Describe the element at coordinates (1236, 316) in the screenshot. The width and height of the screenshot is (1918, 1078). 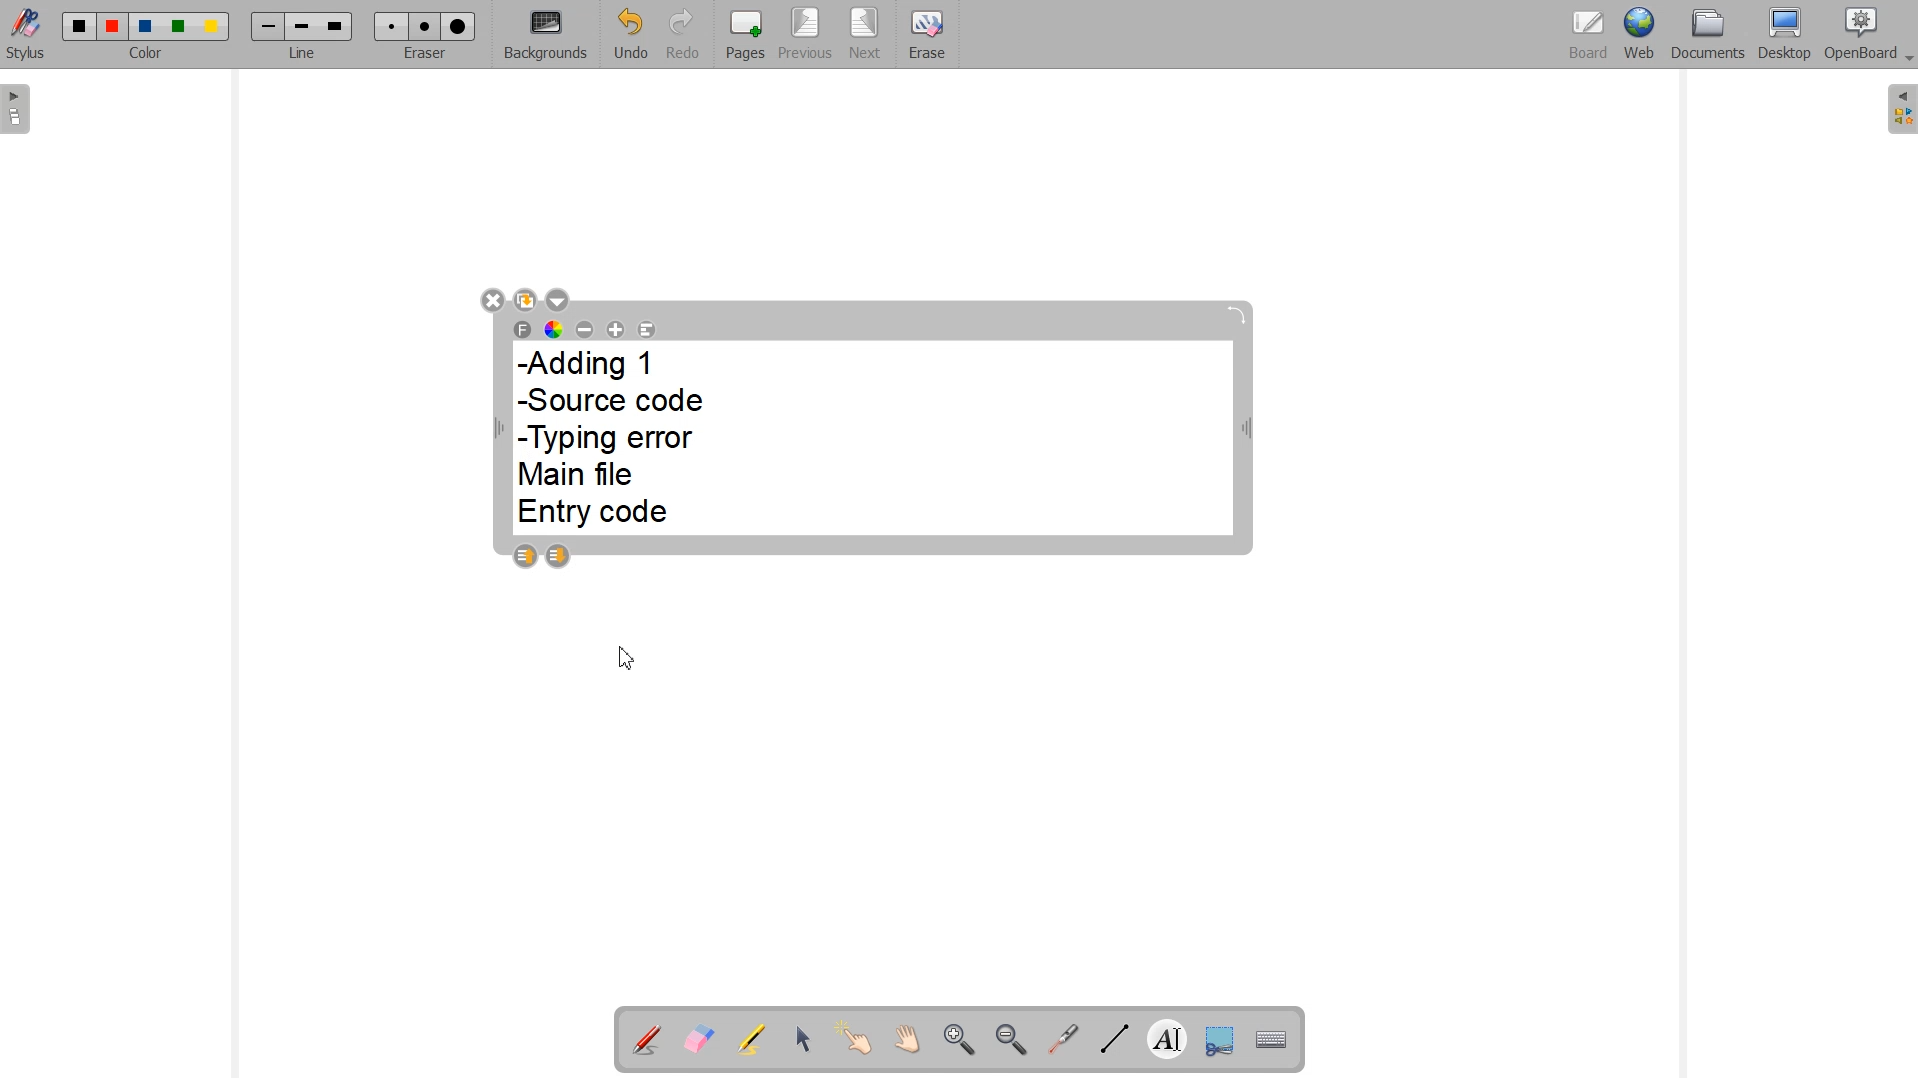
I see `Rotate block` at that location.